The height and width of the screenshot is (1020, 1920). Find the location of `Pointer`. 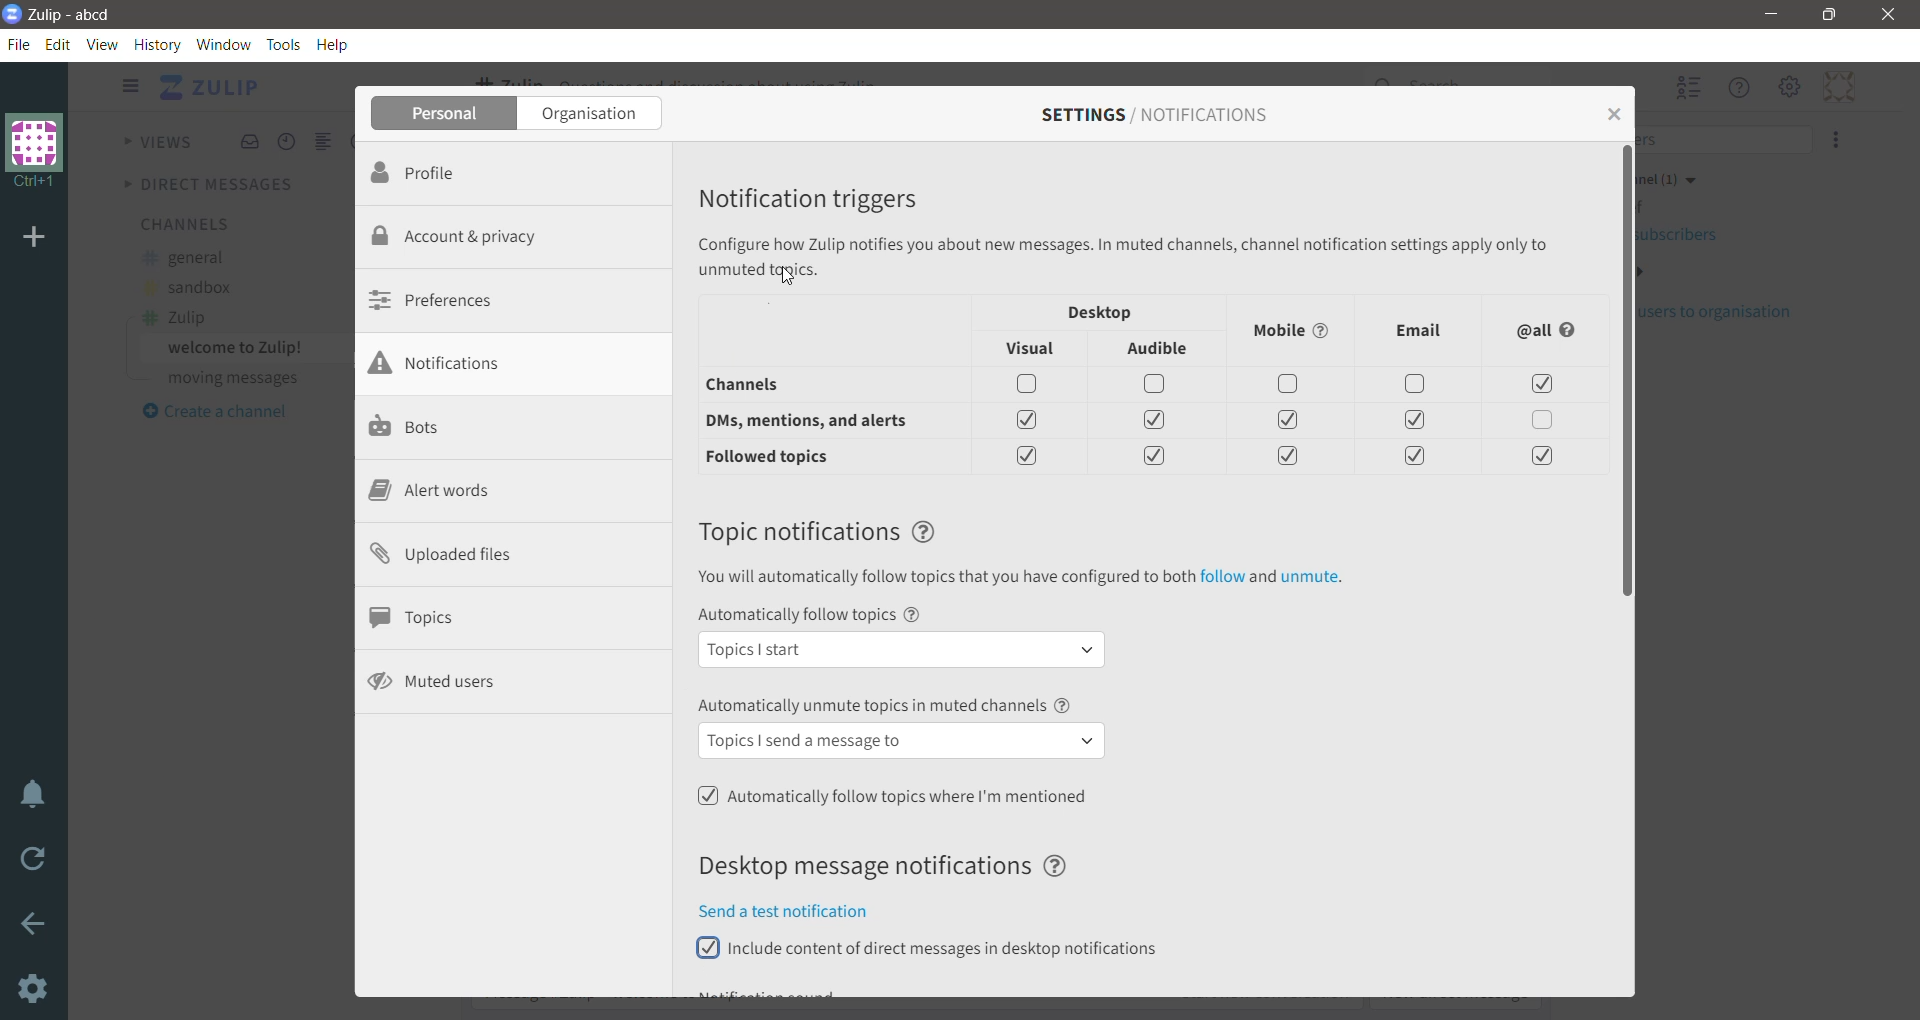

Pointer is located at coordinates (792, 280).